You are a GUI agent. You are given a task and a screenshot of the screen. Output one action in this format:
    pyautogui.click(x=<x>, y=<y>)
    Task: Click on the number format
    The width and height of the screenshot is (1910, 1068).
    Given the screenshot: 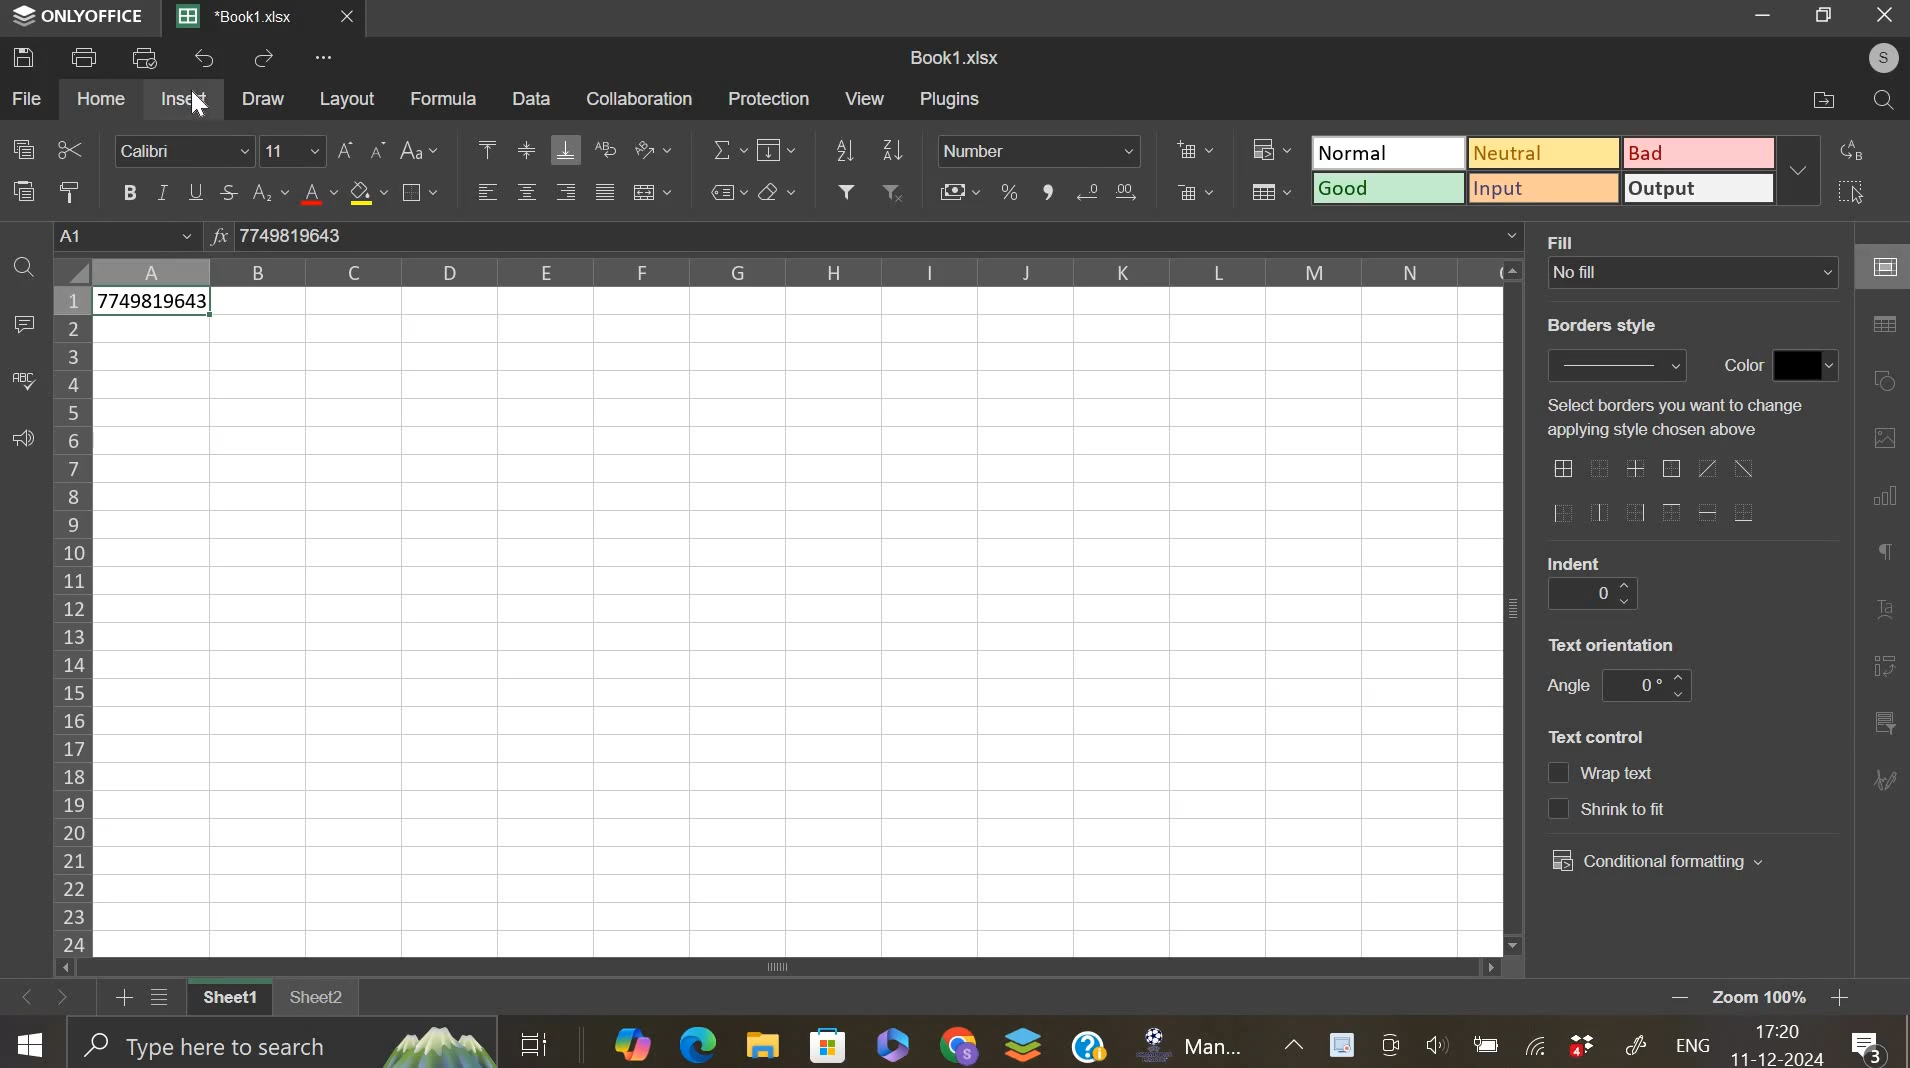 What is the action you would take?
    pyautogui.click(x=1039, y=152)
    